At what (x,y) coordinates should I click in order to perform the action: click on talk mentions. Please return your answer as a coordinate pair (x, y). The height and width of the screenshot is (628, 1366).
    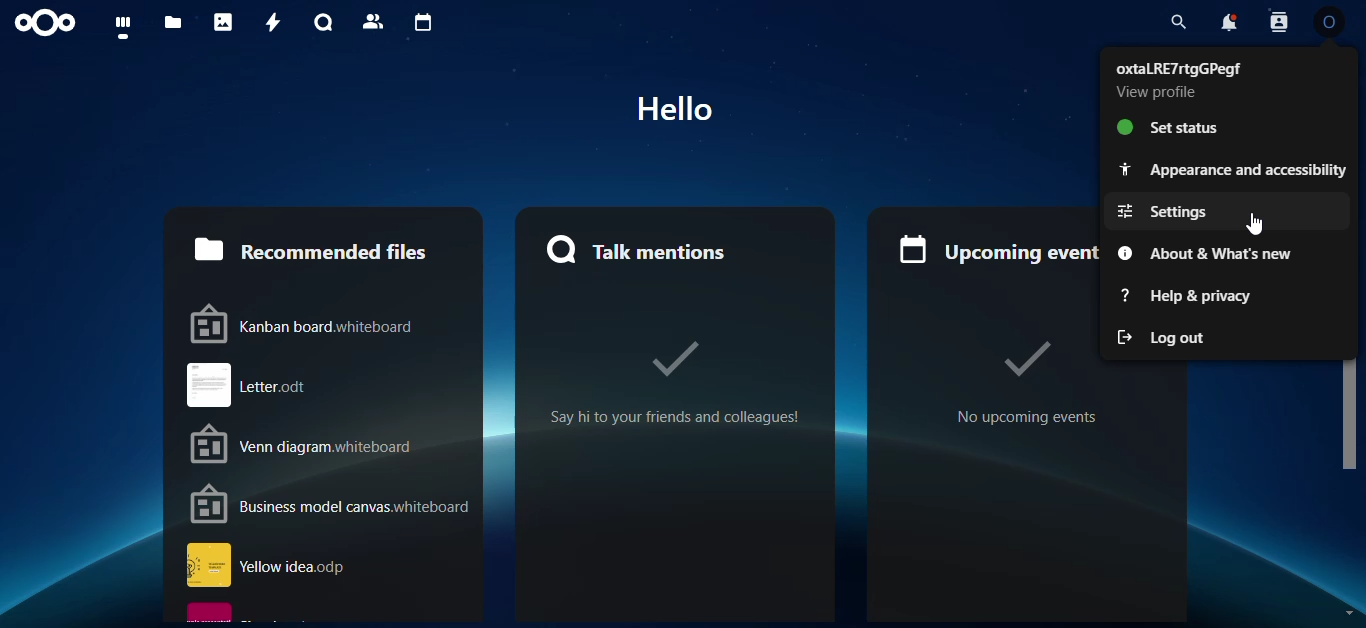
    Looking at the image, I should click on (671, 249).